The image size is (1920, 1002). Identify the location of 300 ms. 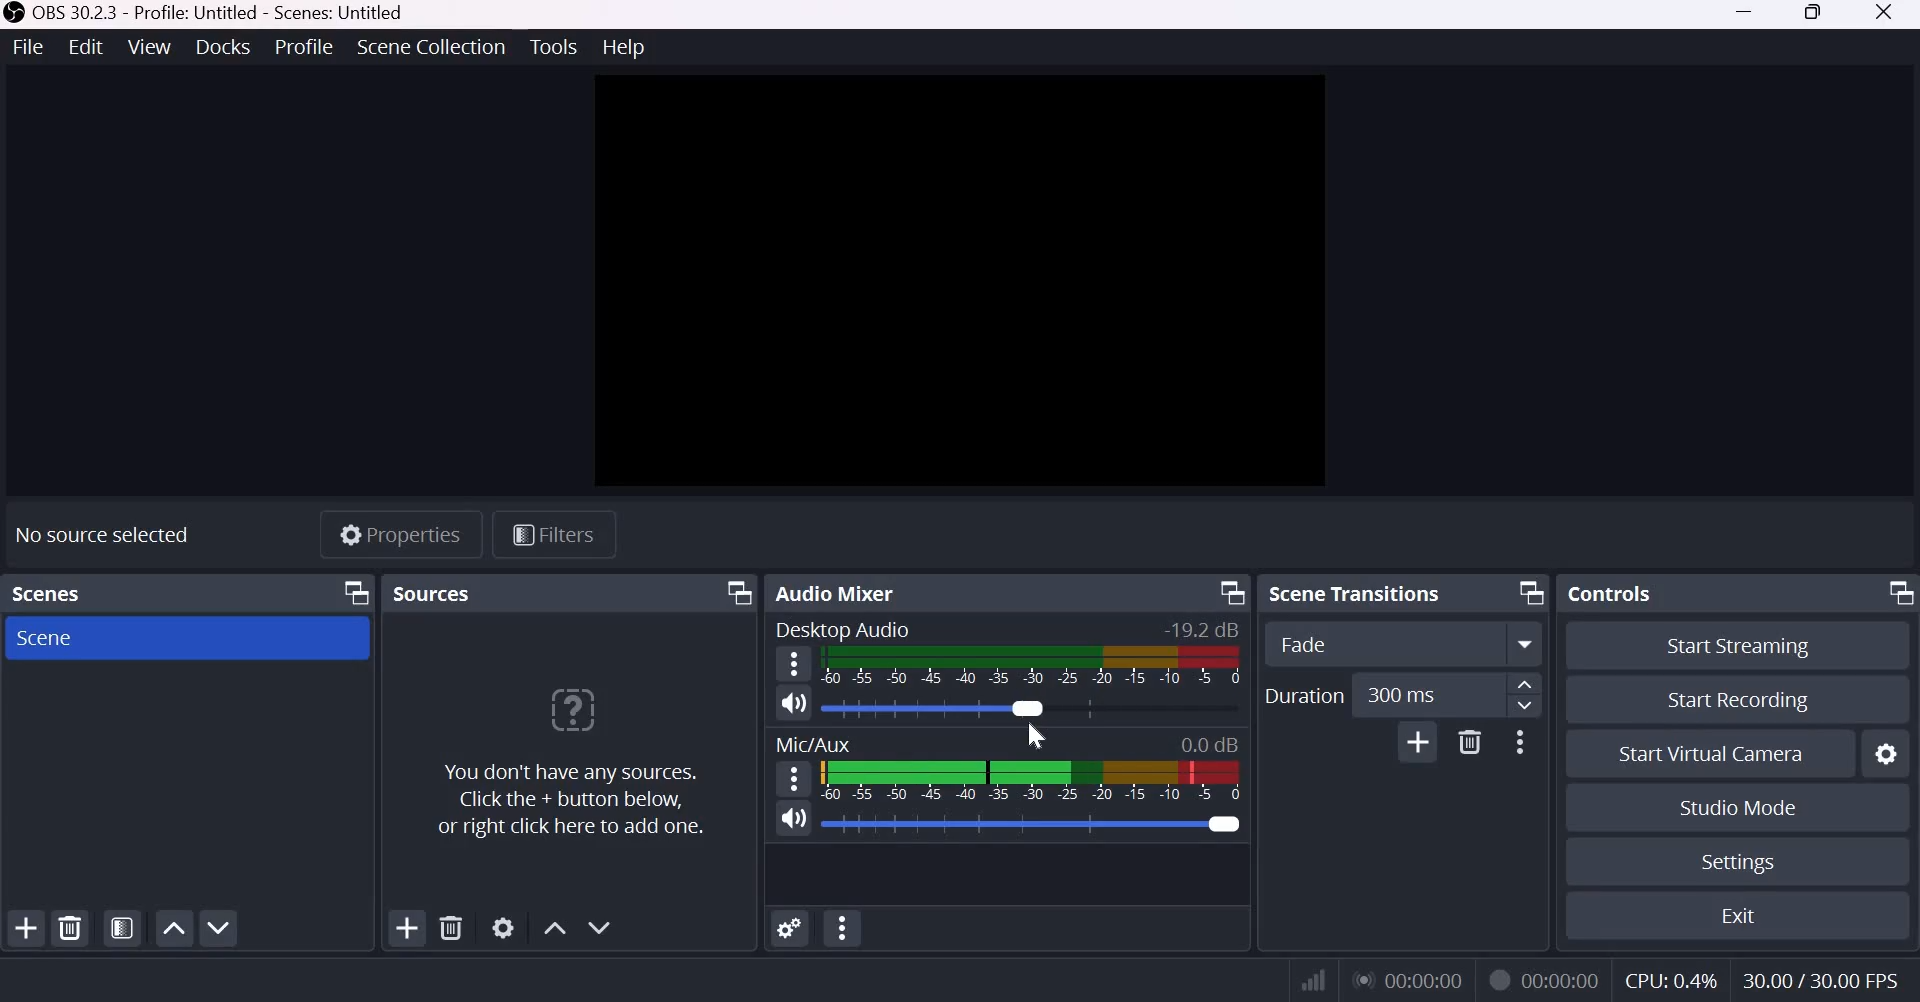
(1427, 696).